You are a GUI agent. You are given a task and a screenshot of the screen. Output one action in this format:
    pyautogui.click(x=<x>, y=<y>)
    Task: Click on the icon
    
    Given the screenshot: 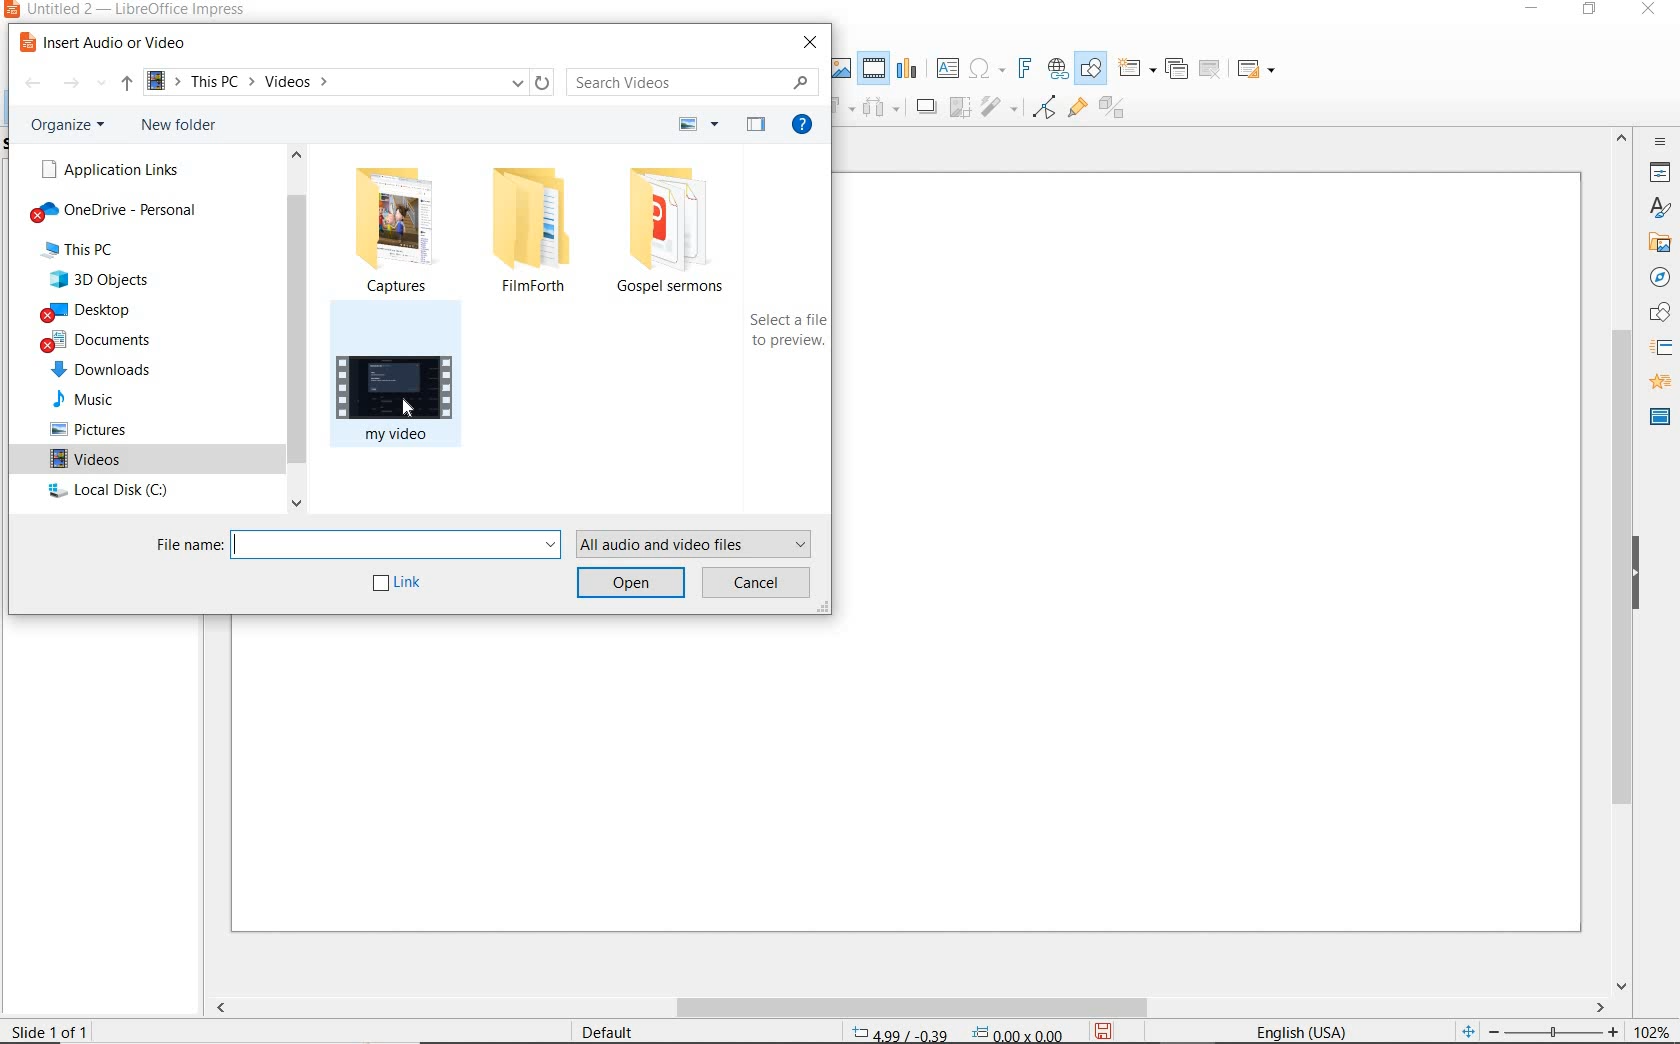 What is the action you would take?
    pyautogui.click(x=962, y=108)
    